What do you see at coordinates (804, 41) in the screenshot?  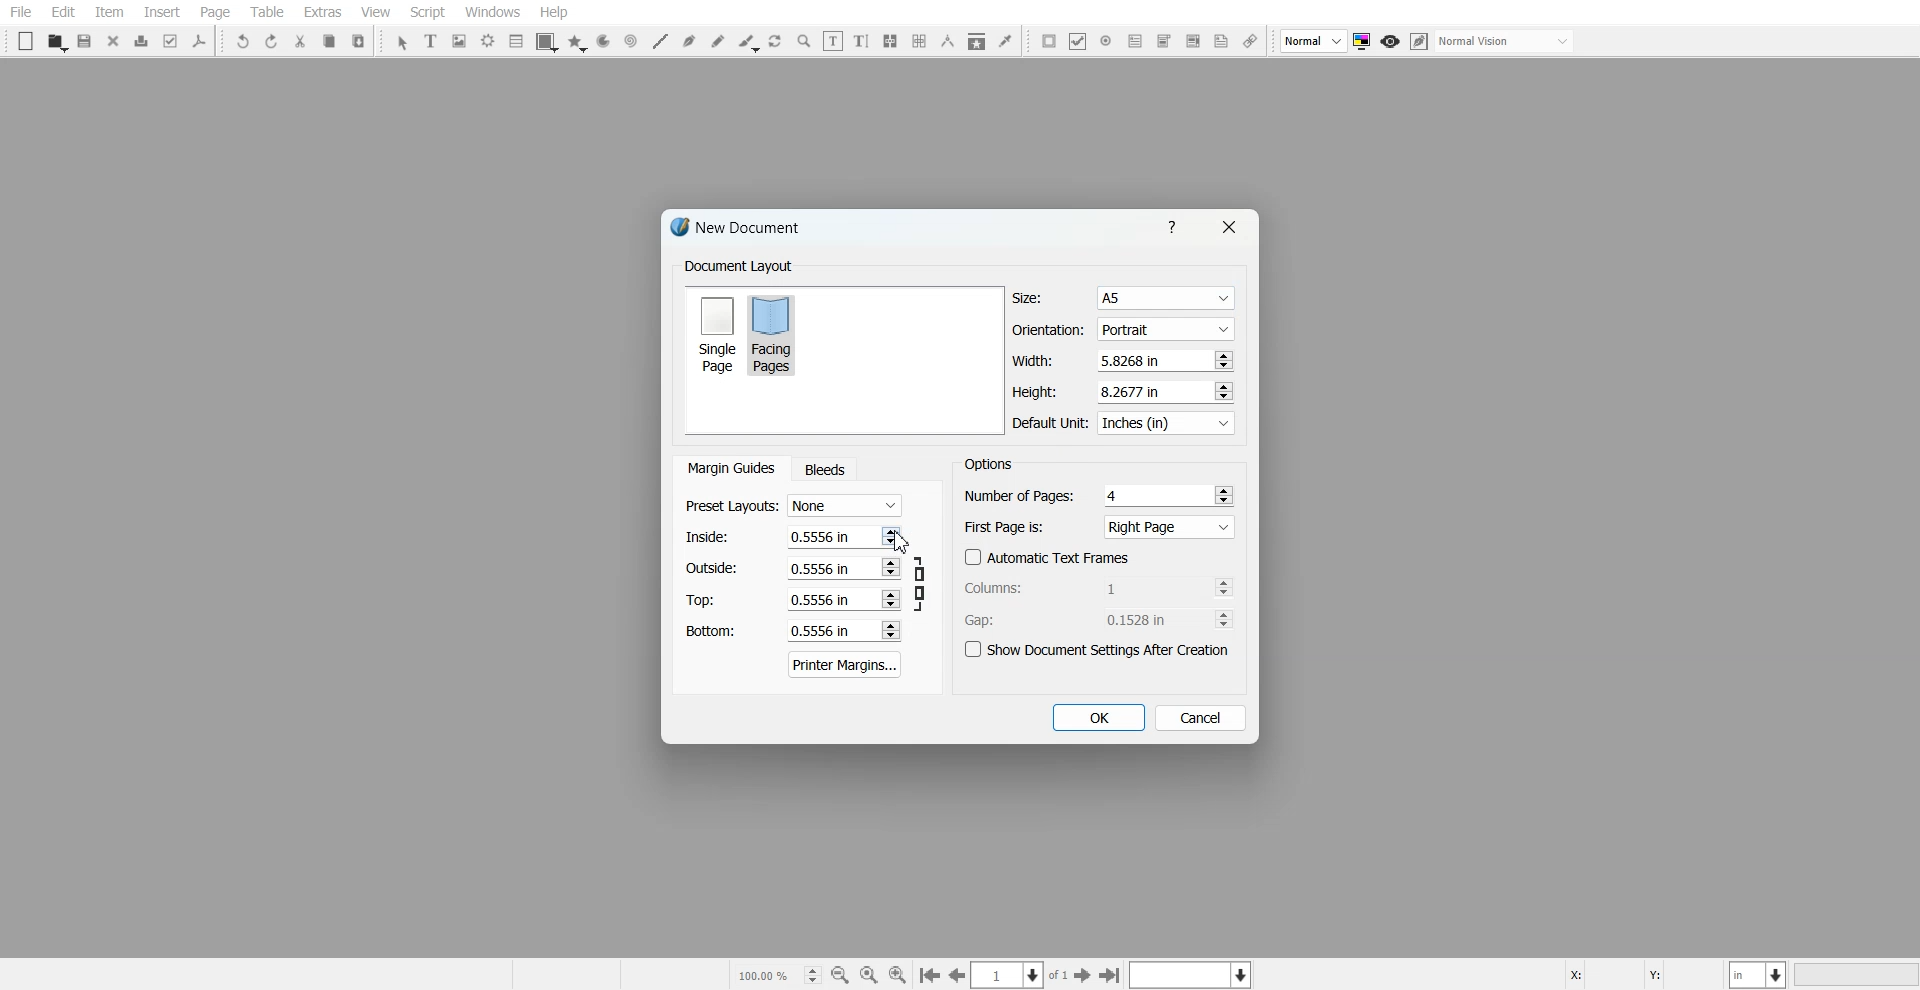 I see `Zoom in or Out` at bounding box center [804, 41].